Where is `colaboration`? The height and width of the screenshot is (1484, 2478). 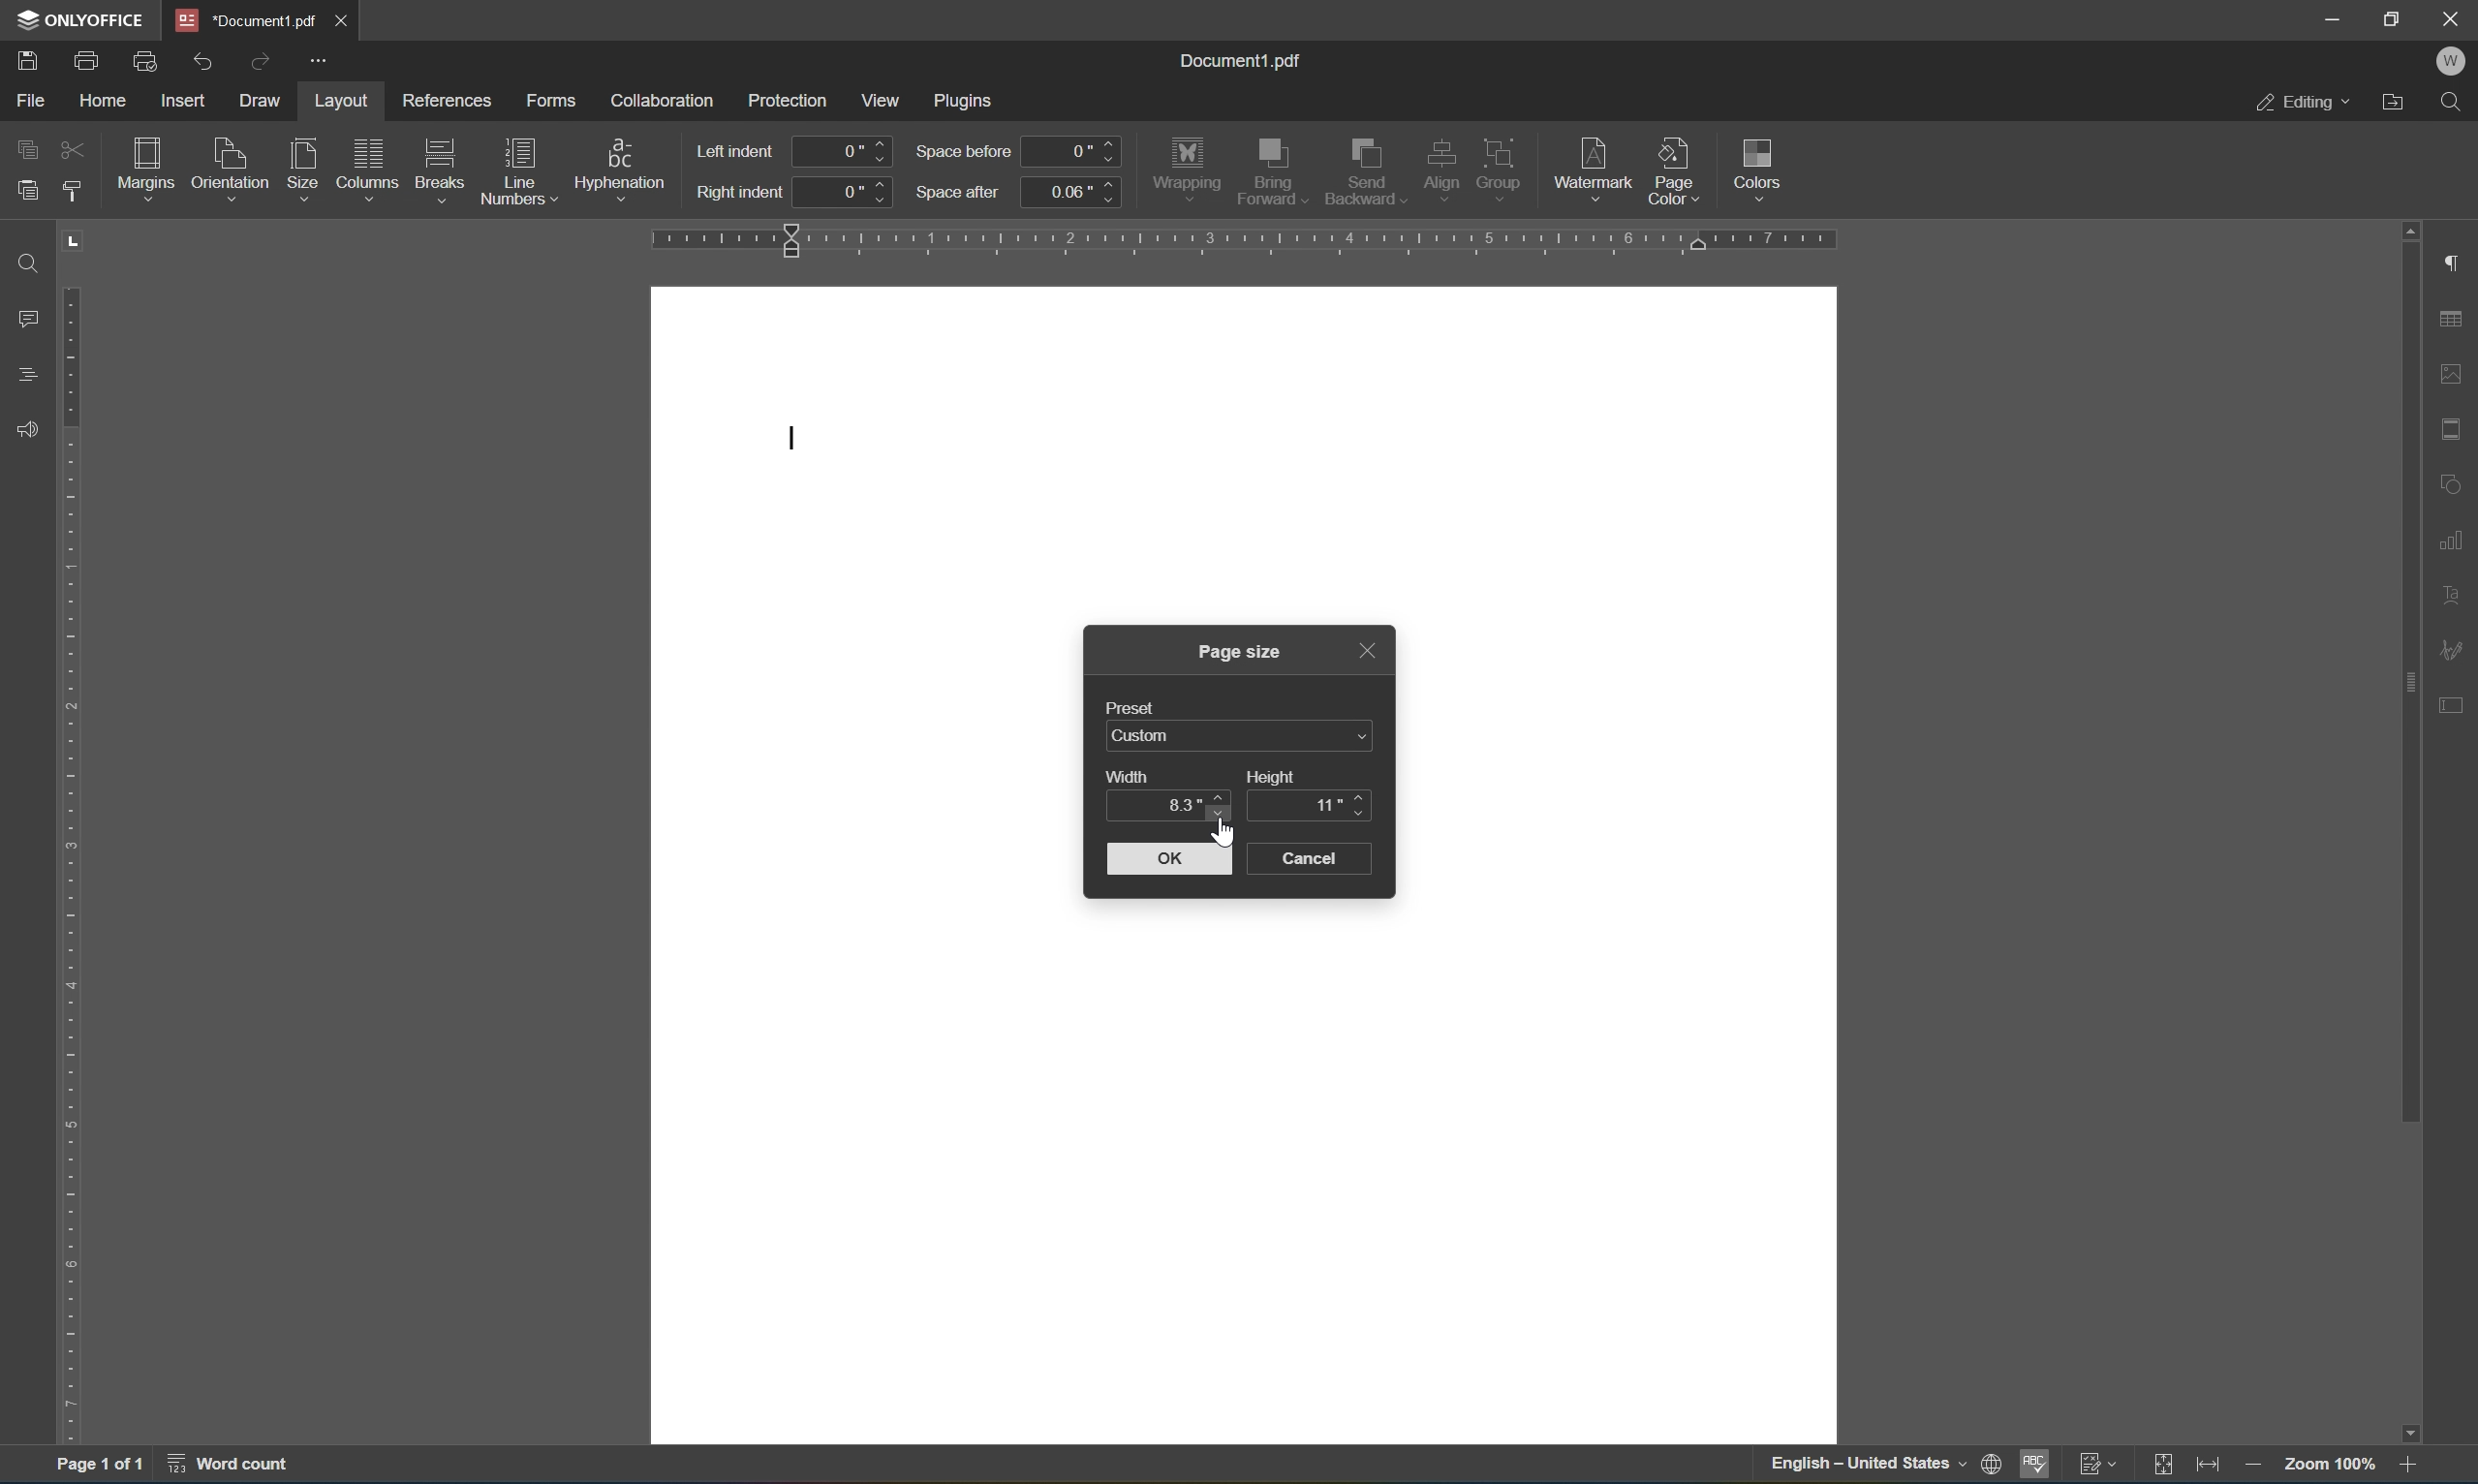
colaboration is located at coordinates (663, 98).